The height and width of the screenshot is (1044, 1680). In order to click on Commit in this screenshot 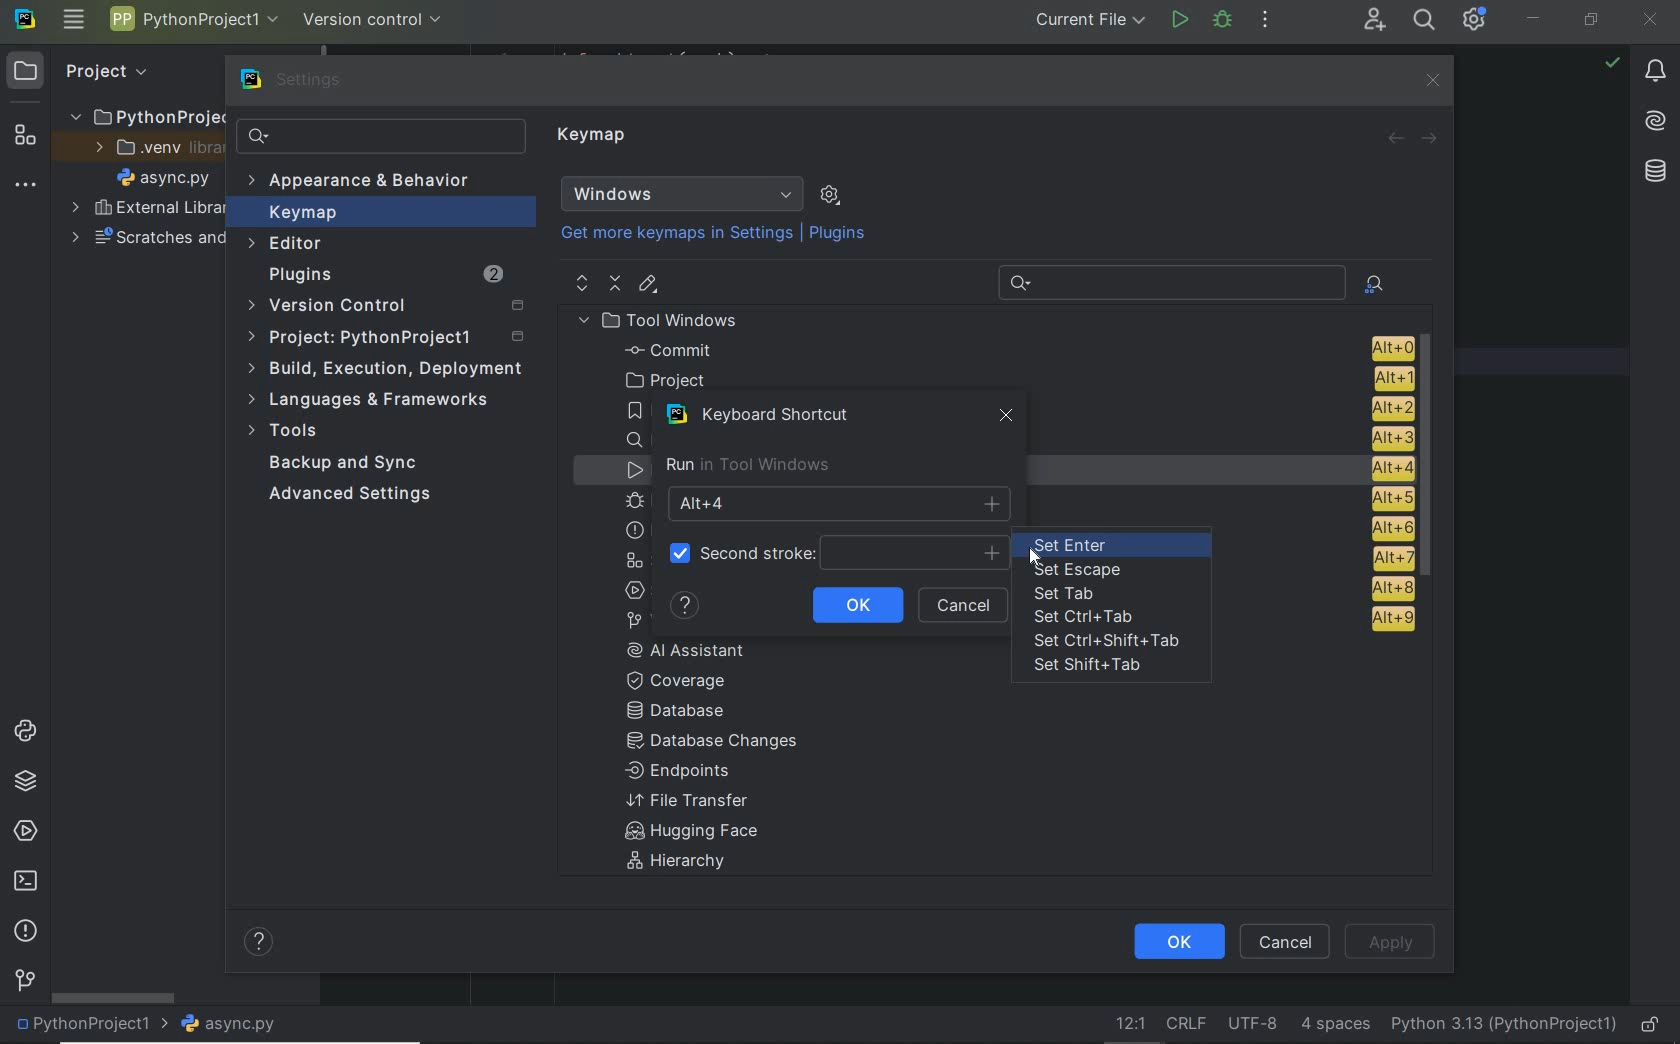, I will do `click(1015, 350)`.